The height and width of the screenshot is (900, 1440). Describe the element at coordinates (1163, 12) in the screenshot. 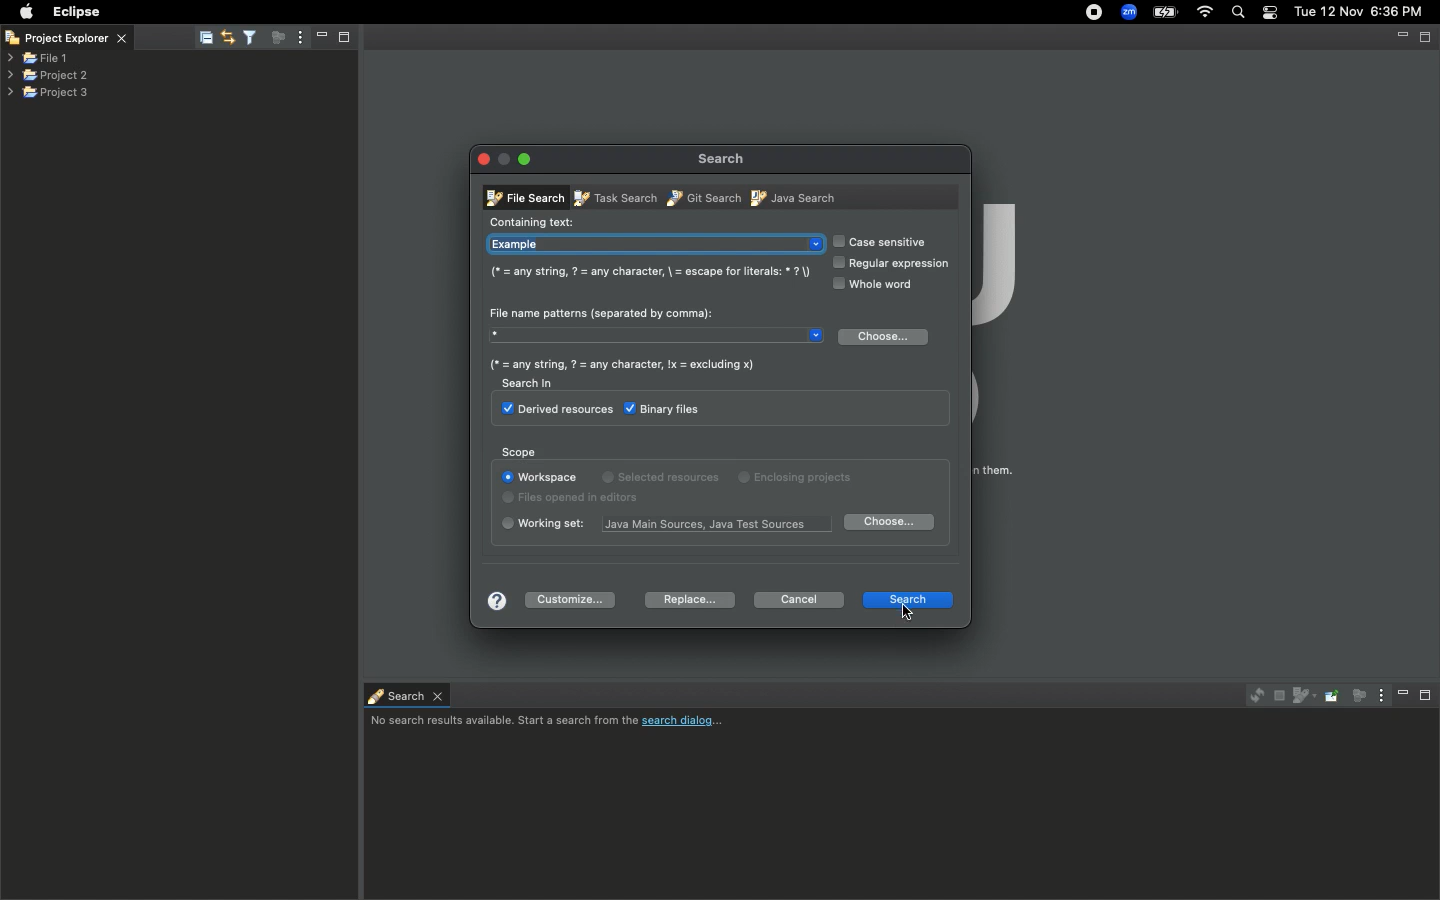

I see `Charge` at that location.